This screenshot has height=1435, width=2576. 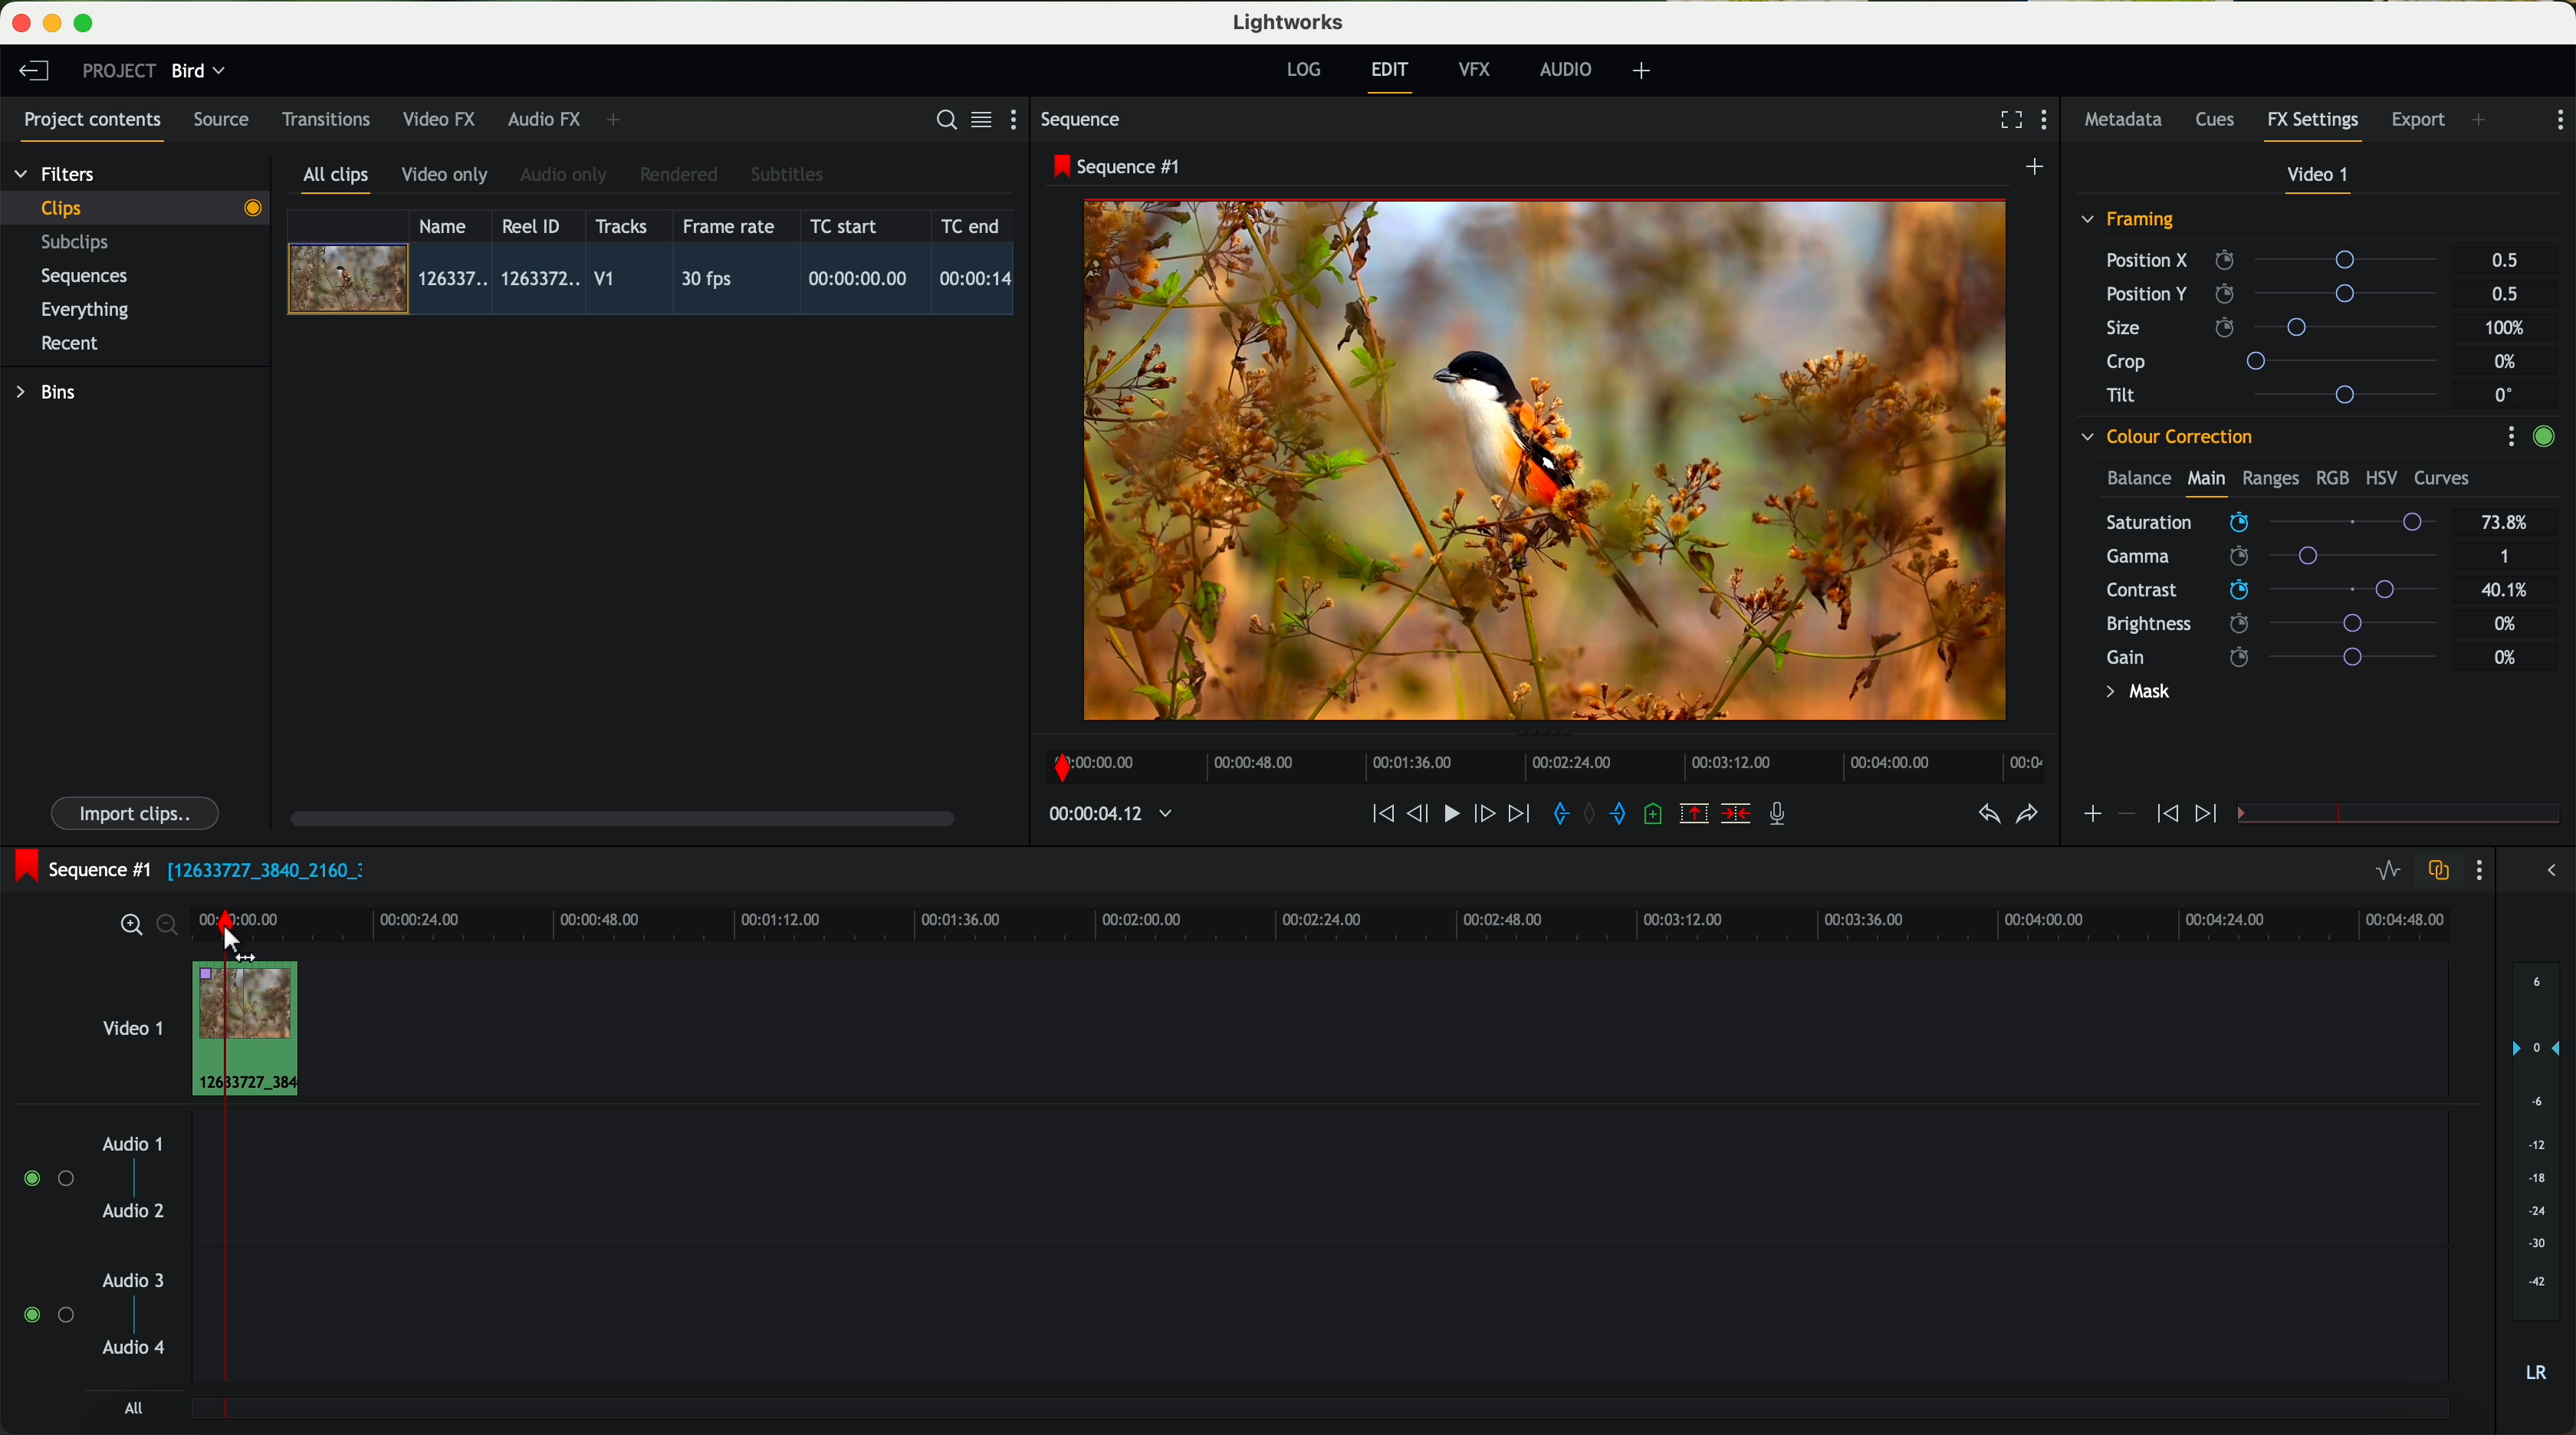 What do you see at coordinates (2128, 121) in the screenshot?
I see `metadata` at bounding box center [2128, 121].